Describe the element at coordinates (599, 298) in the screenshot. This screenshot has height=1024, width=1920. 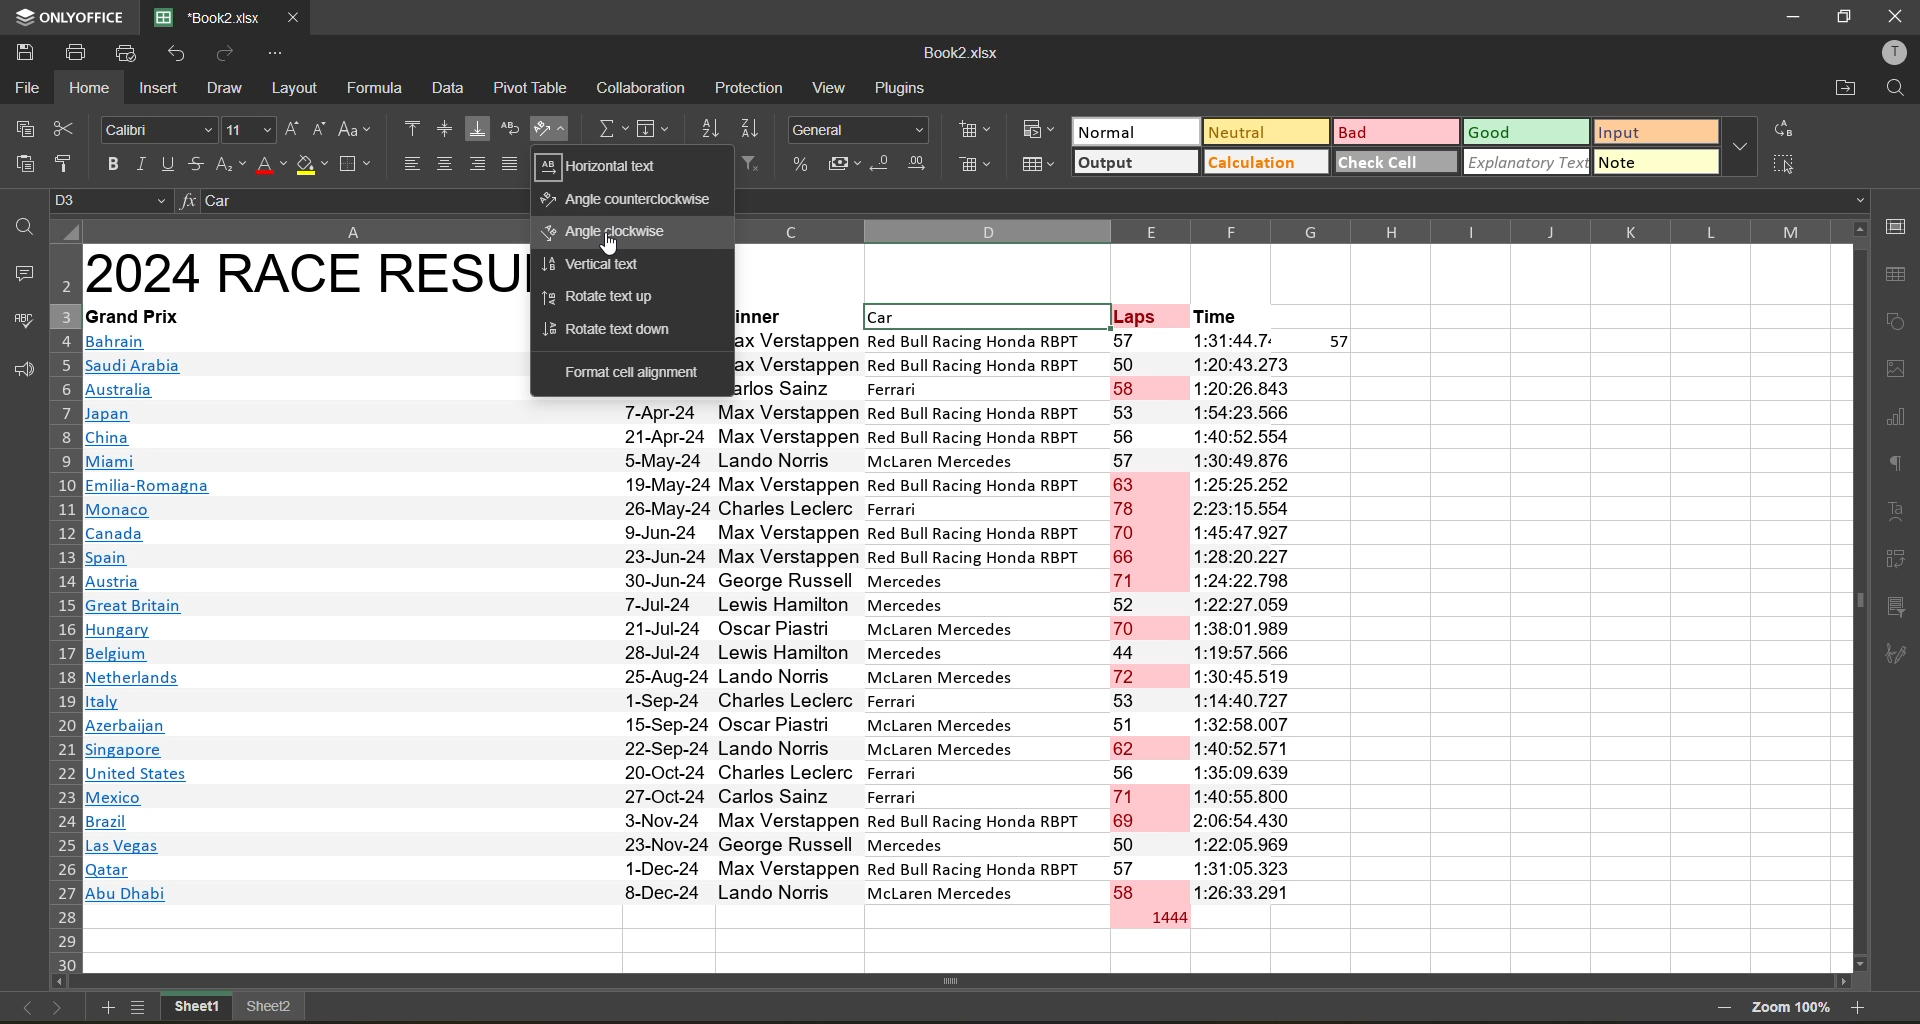
I see `rotate text up` at that location.